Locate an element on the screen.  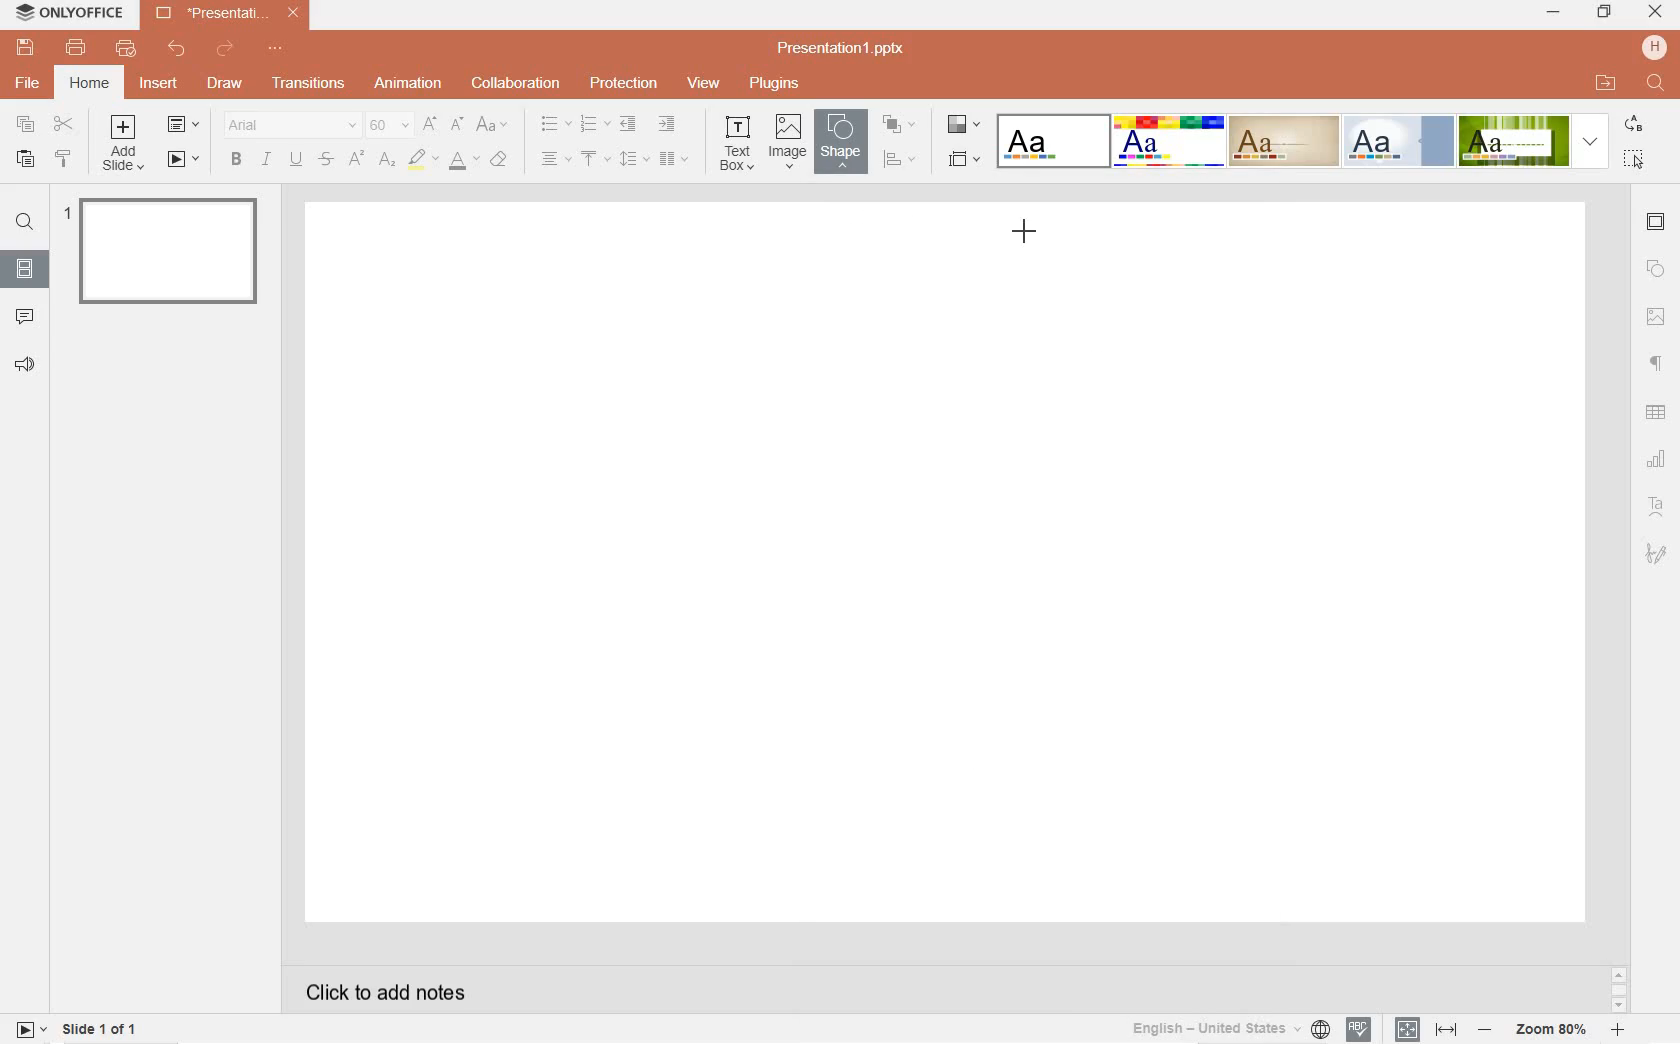
Blank is located at coordinates (1053, 140).